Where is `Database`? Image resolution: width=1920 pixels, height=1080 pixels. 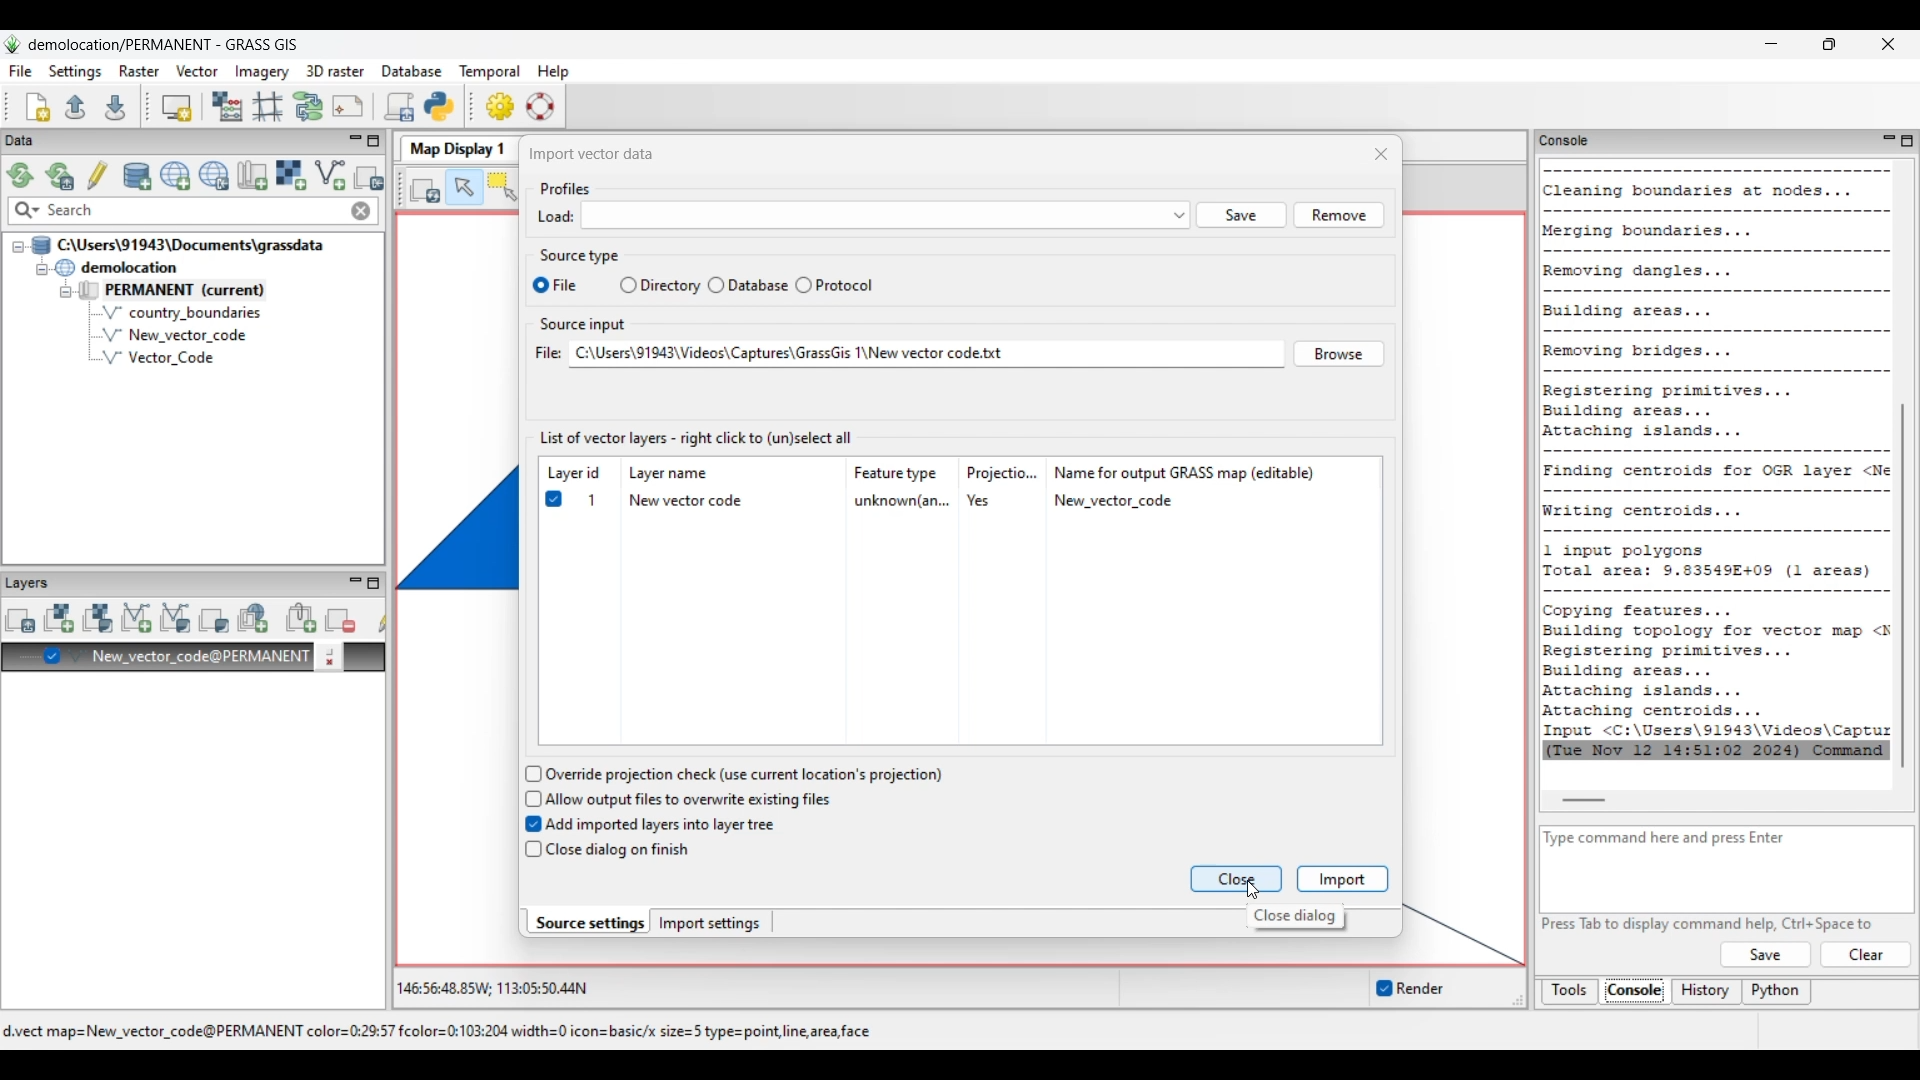
Database is located at coordinates (758, 285).